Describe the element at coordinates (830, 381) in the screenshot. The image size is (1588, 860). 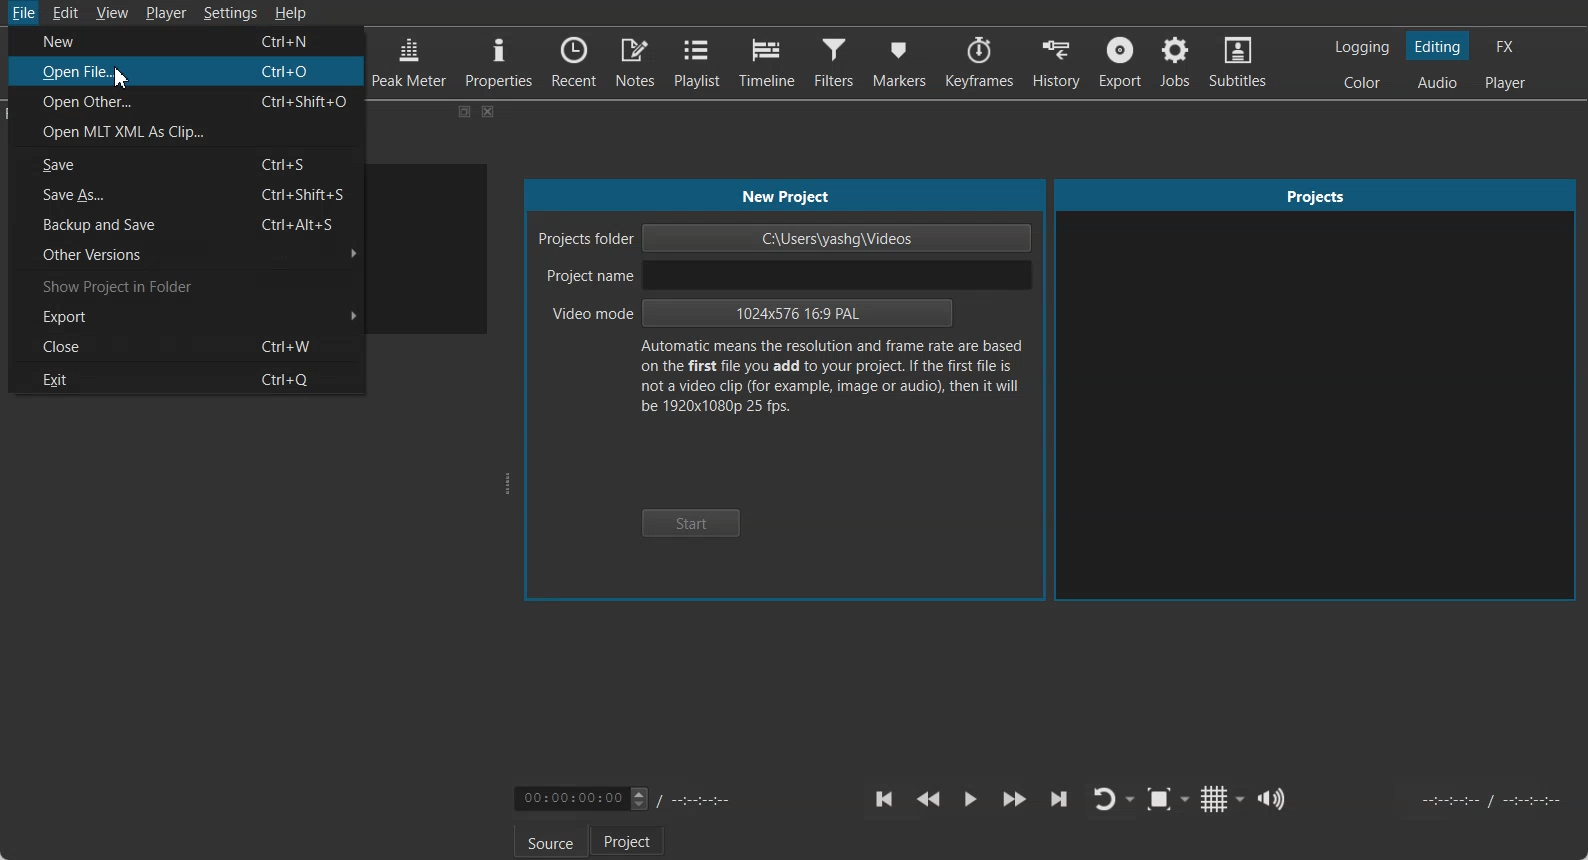
I see `Text` at that location.